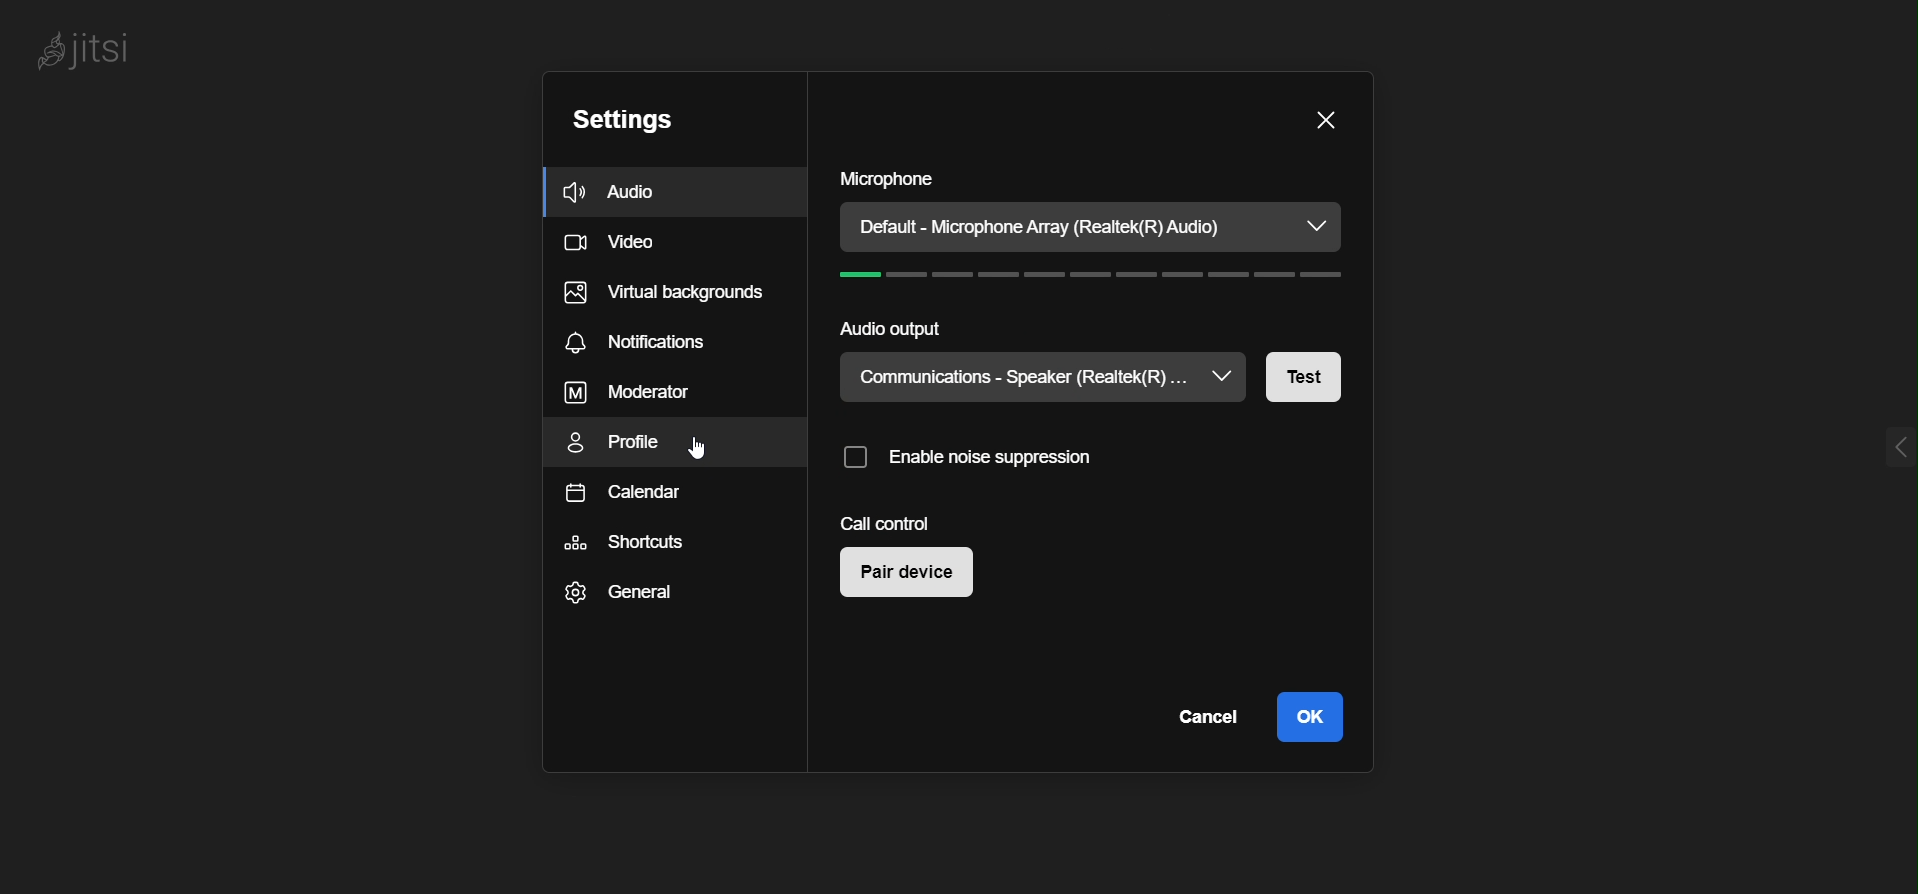 The width and height of the screenshot is (1918, 894). I want to click on logo, so click(105, 50).